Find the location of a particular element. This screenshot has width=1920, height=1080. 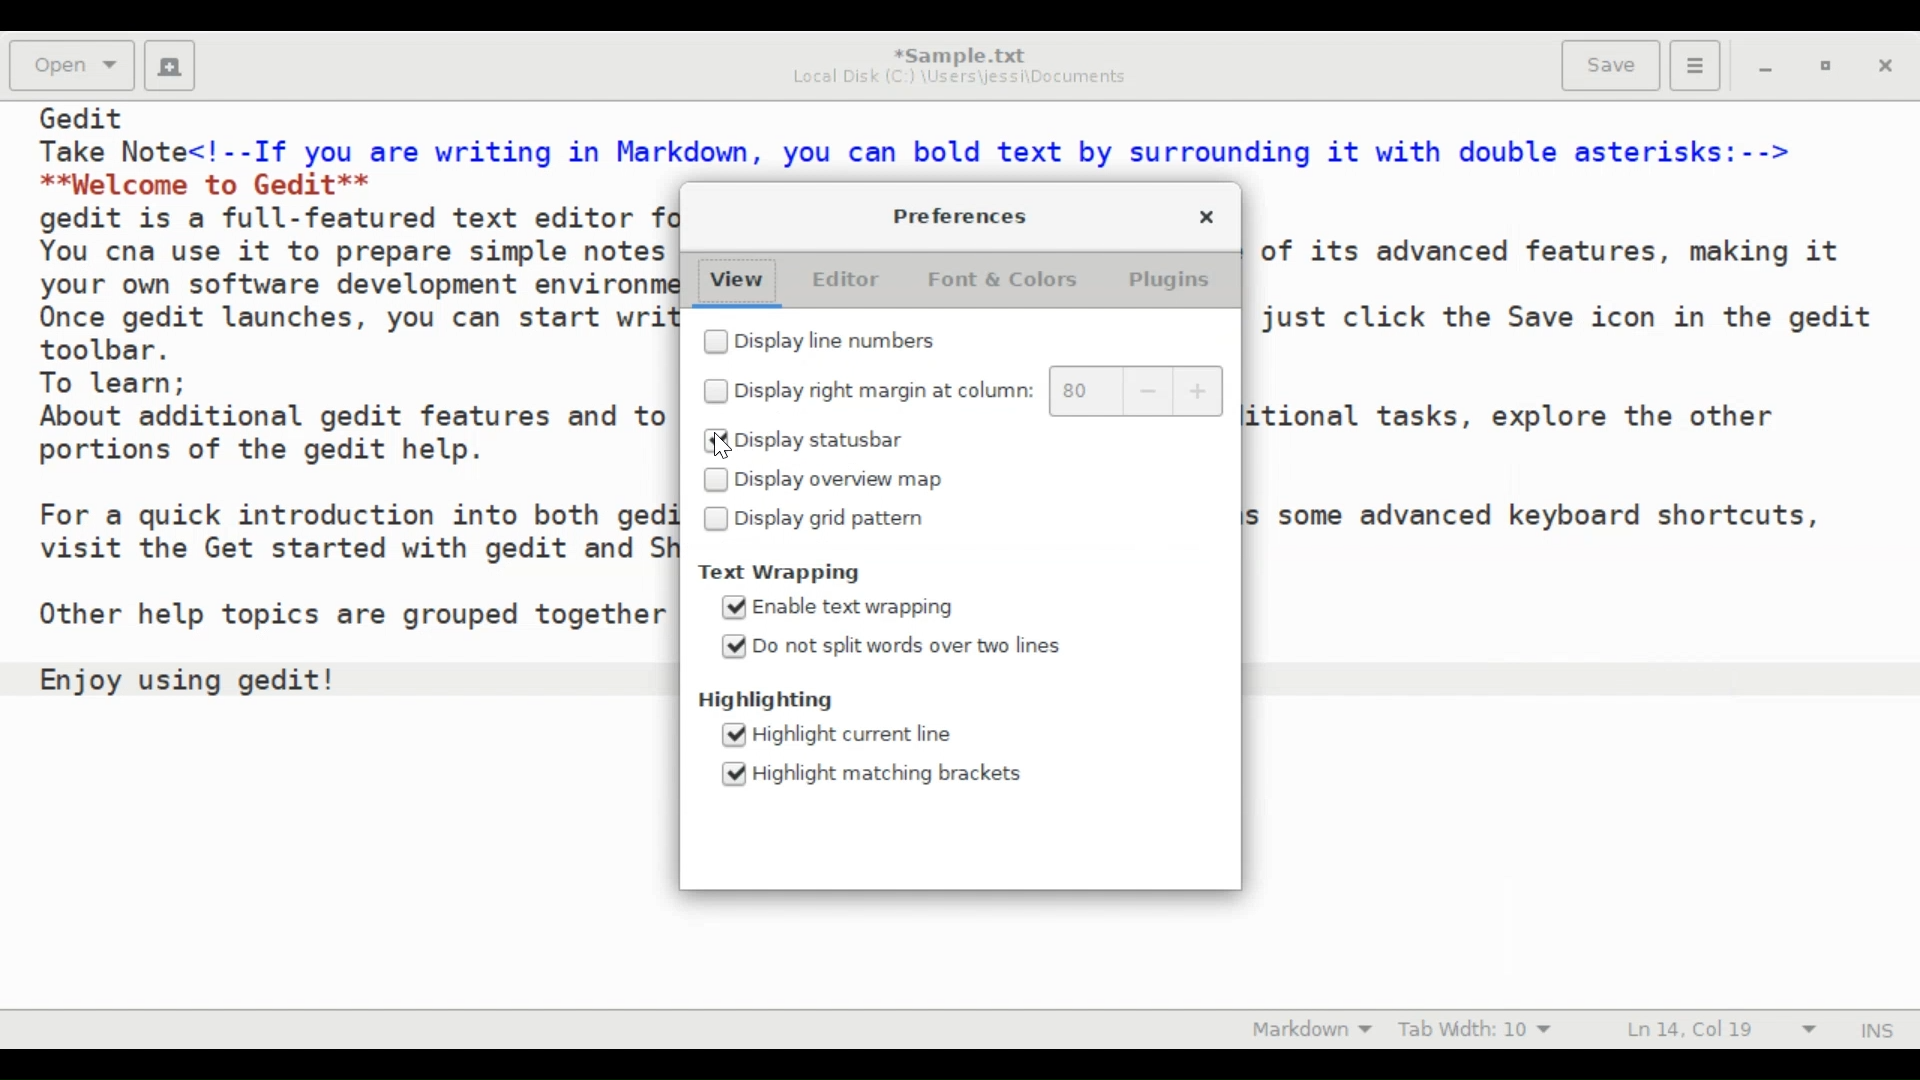

increase is located at coordinates (1201, 393).